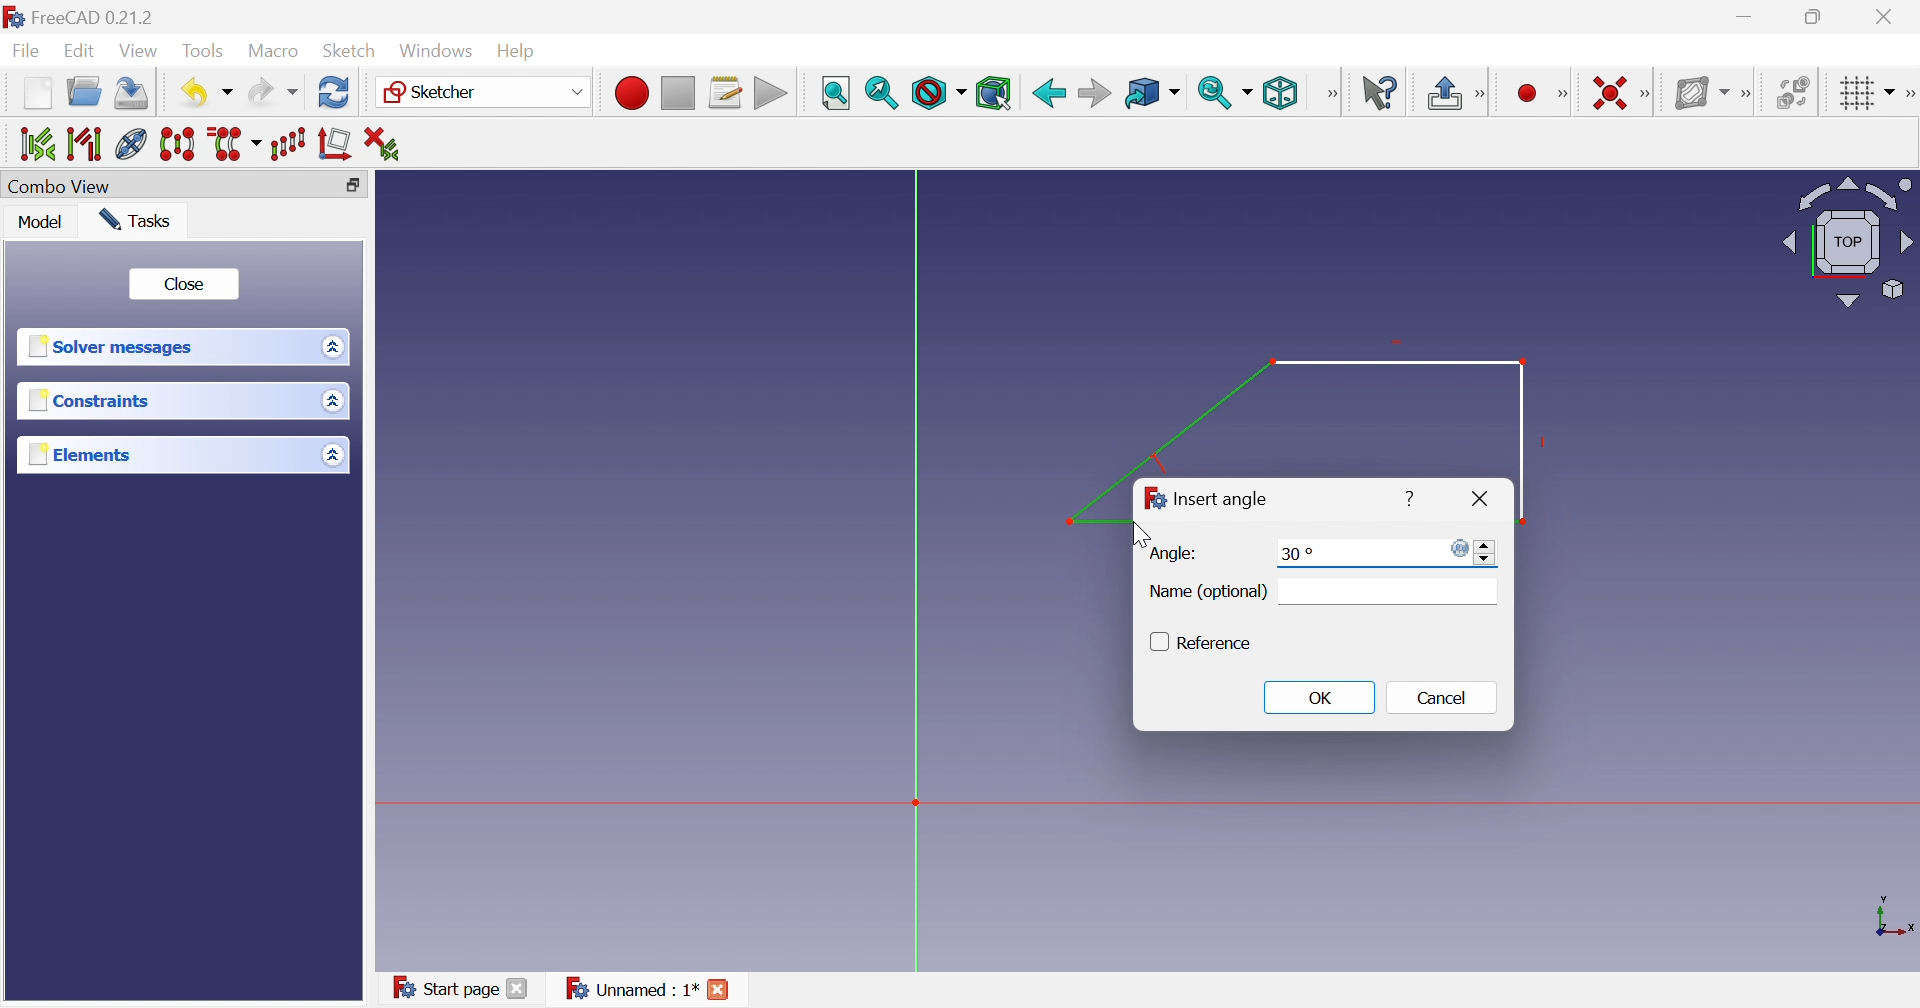 The height and width of the screenshot is (1008, 1920). What do you see at coordinates (329, 346) in the screenshot?
I see `Drop Down` at bounding box center [329, 346].